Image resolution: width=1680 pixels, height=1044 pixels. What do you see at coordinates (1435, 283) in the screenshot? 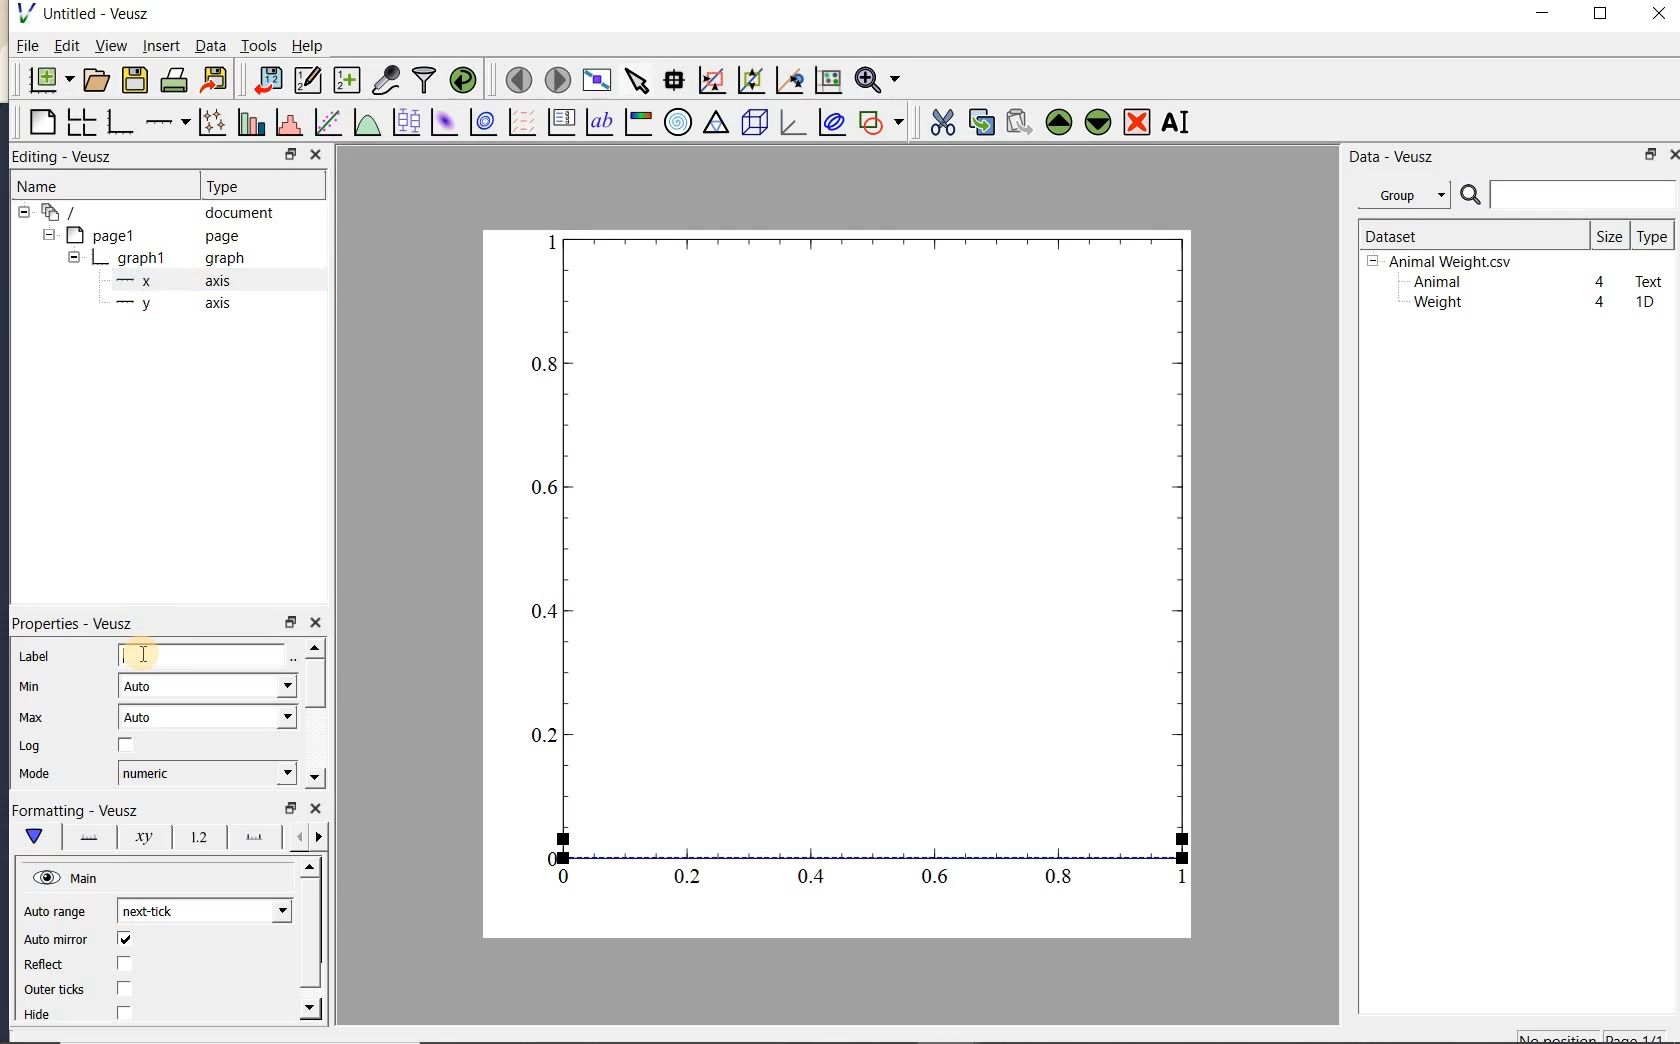
I see `Animal` at bounding box center [1435, 283].